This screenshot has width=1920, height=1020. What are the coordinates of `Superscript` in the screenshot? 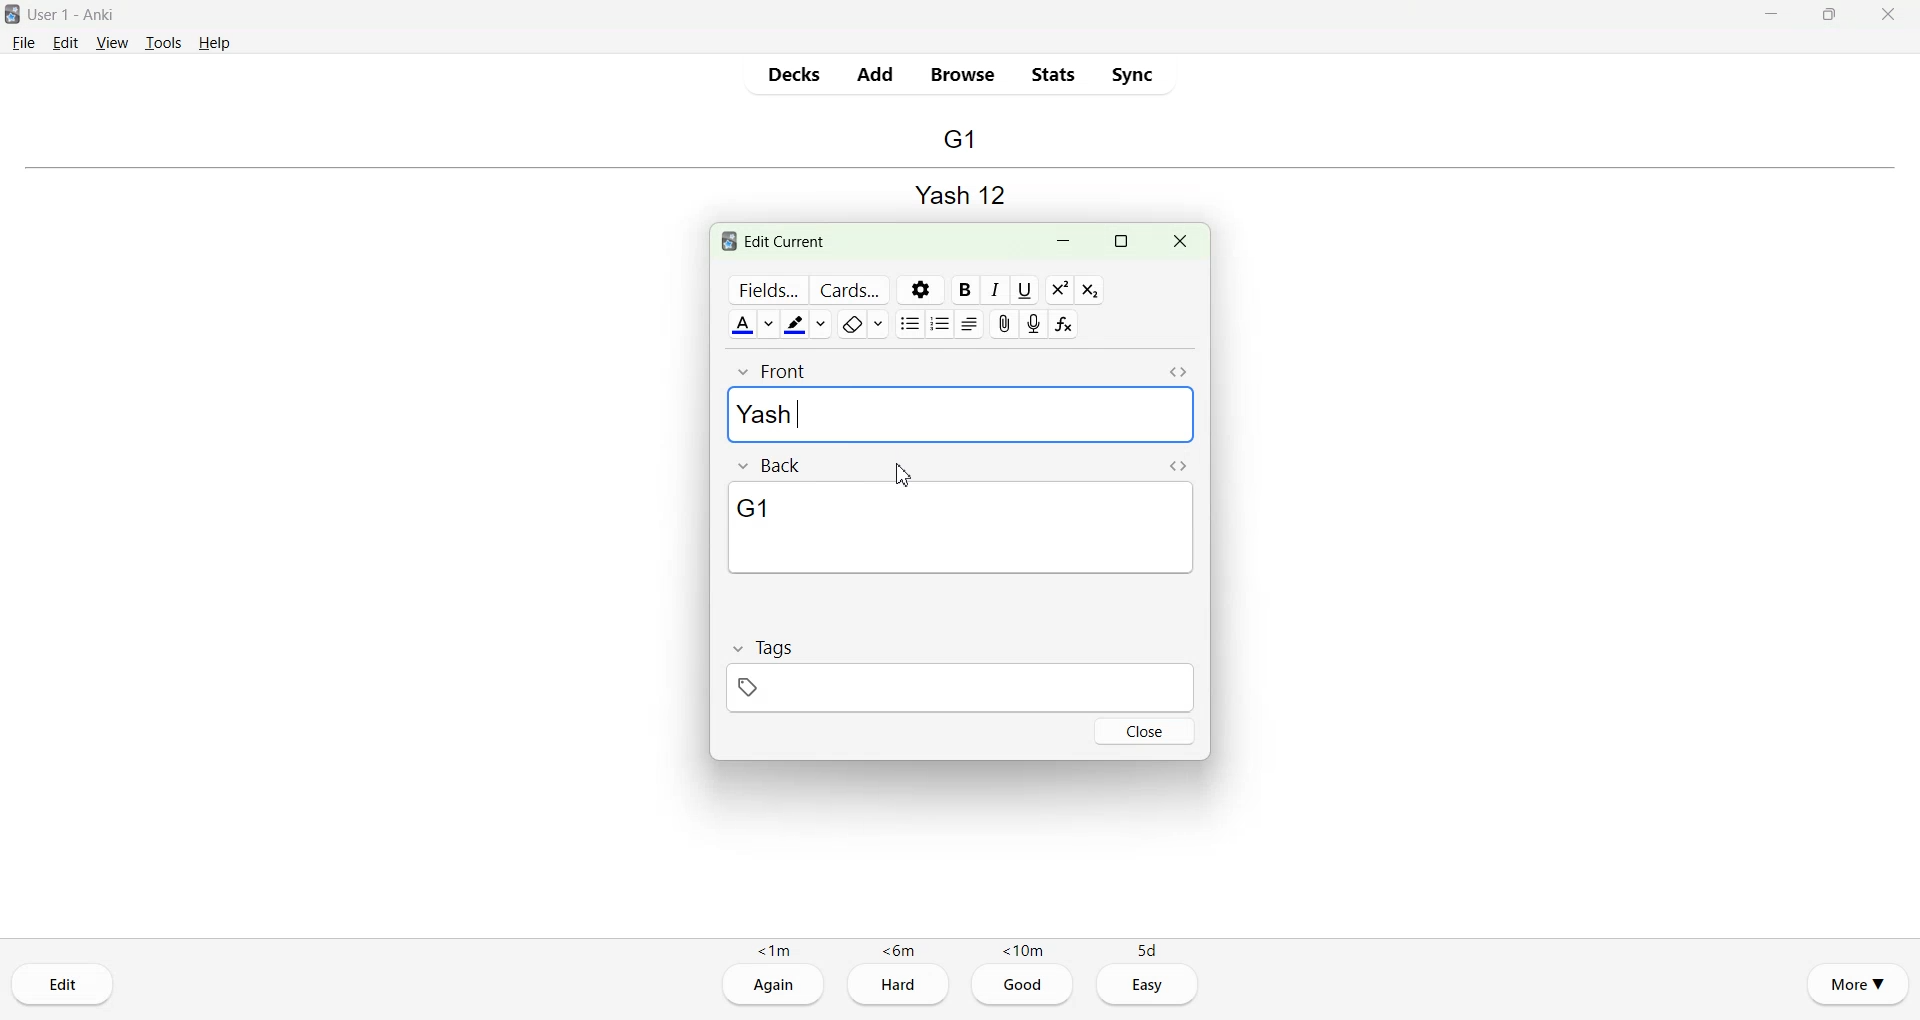 It's located at (1060, 289).